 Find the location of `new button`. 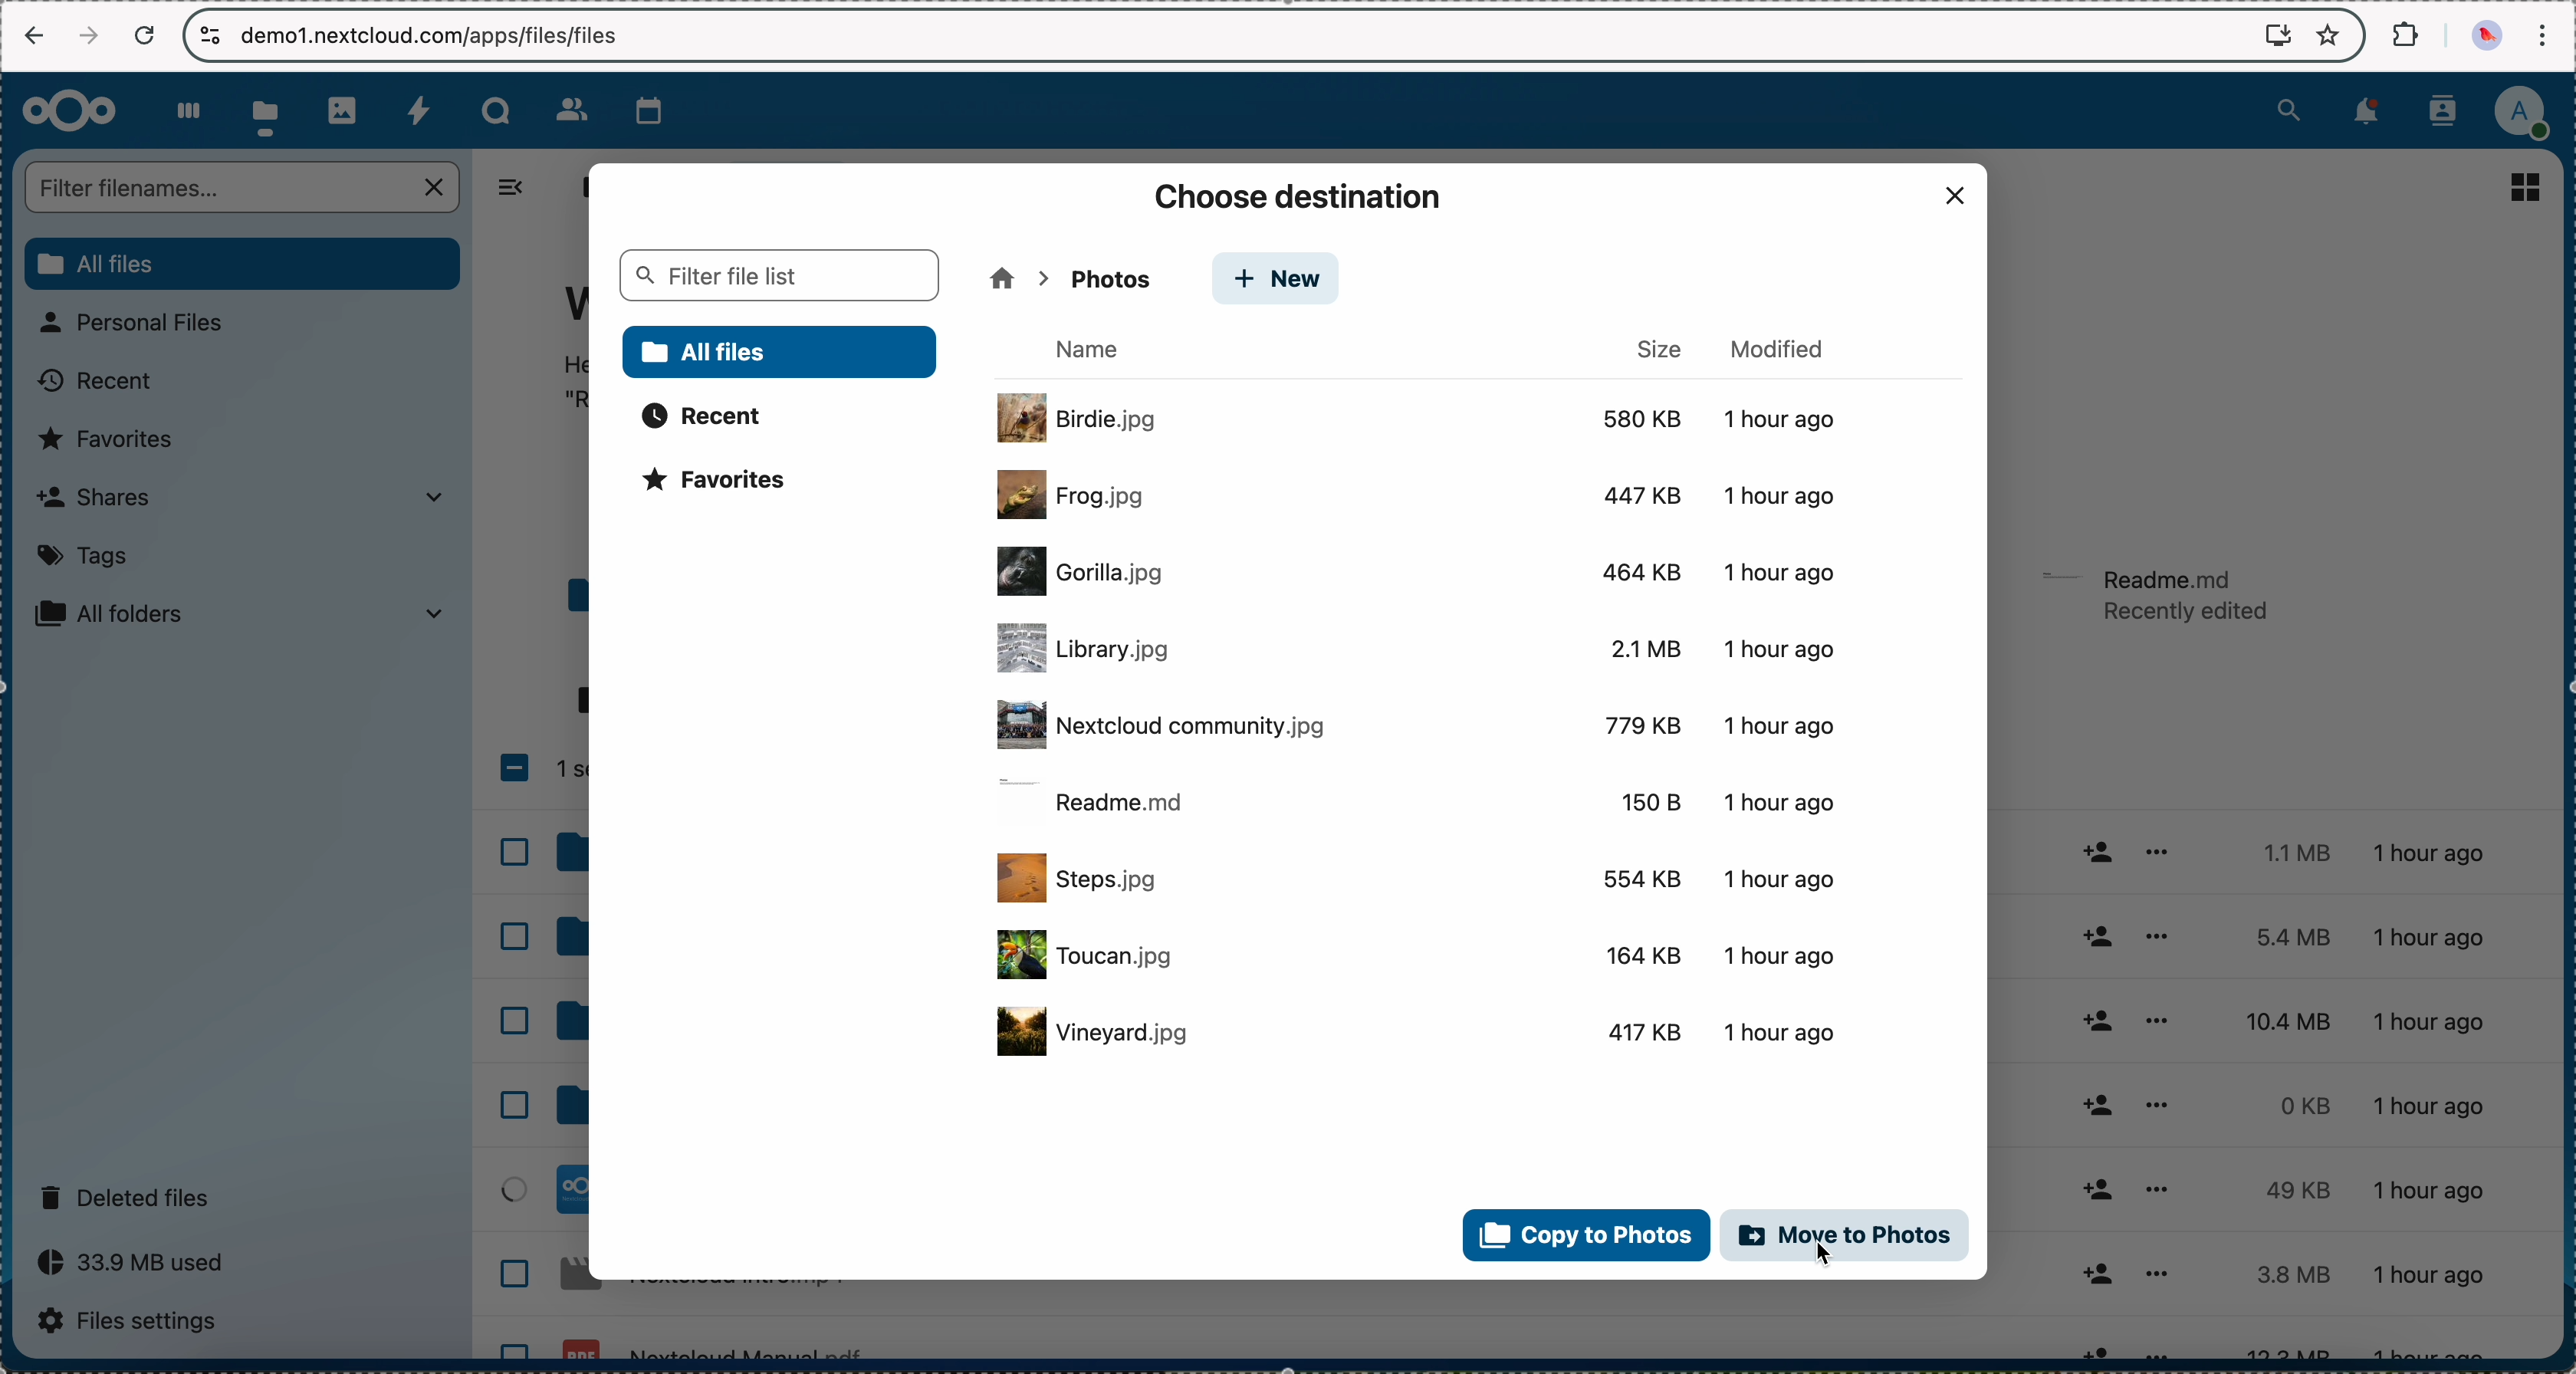

new button is located at coordinates (1095, 278).